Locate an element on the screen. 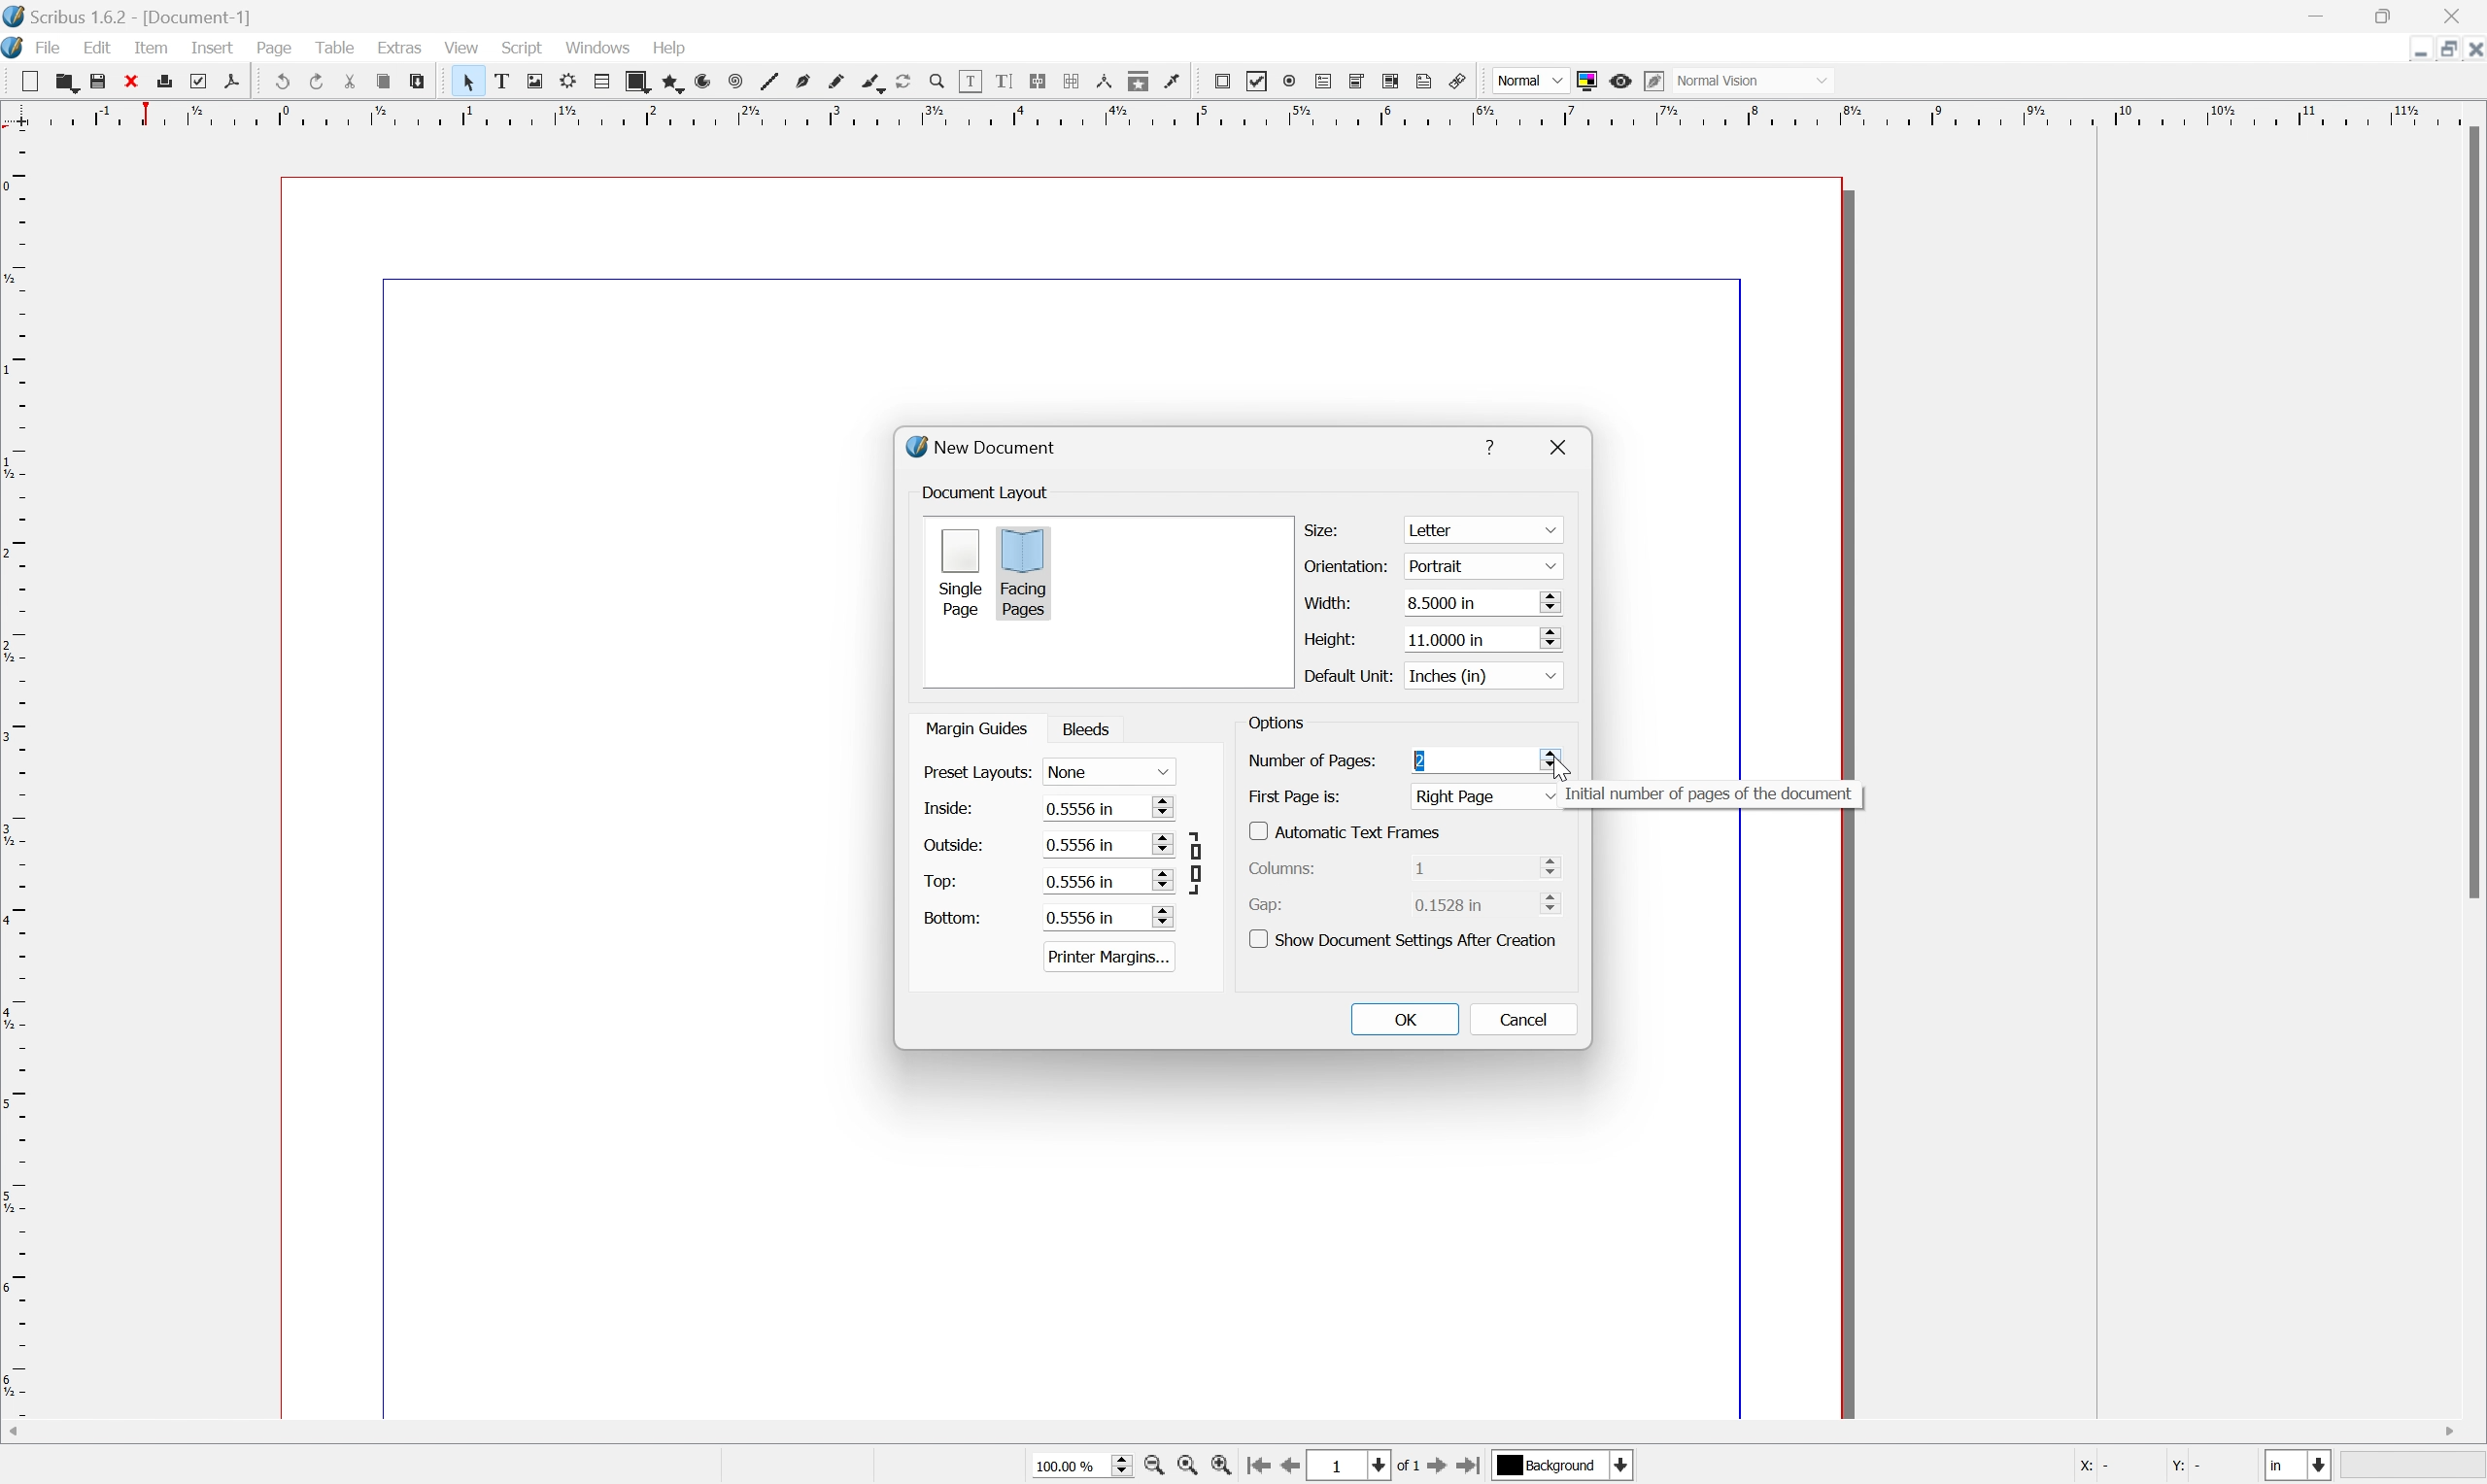  Rotate item is located at coordinates (902, 81).